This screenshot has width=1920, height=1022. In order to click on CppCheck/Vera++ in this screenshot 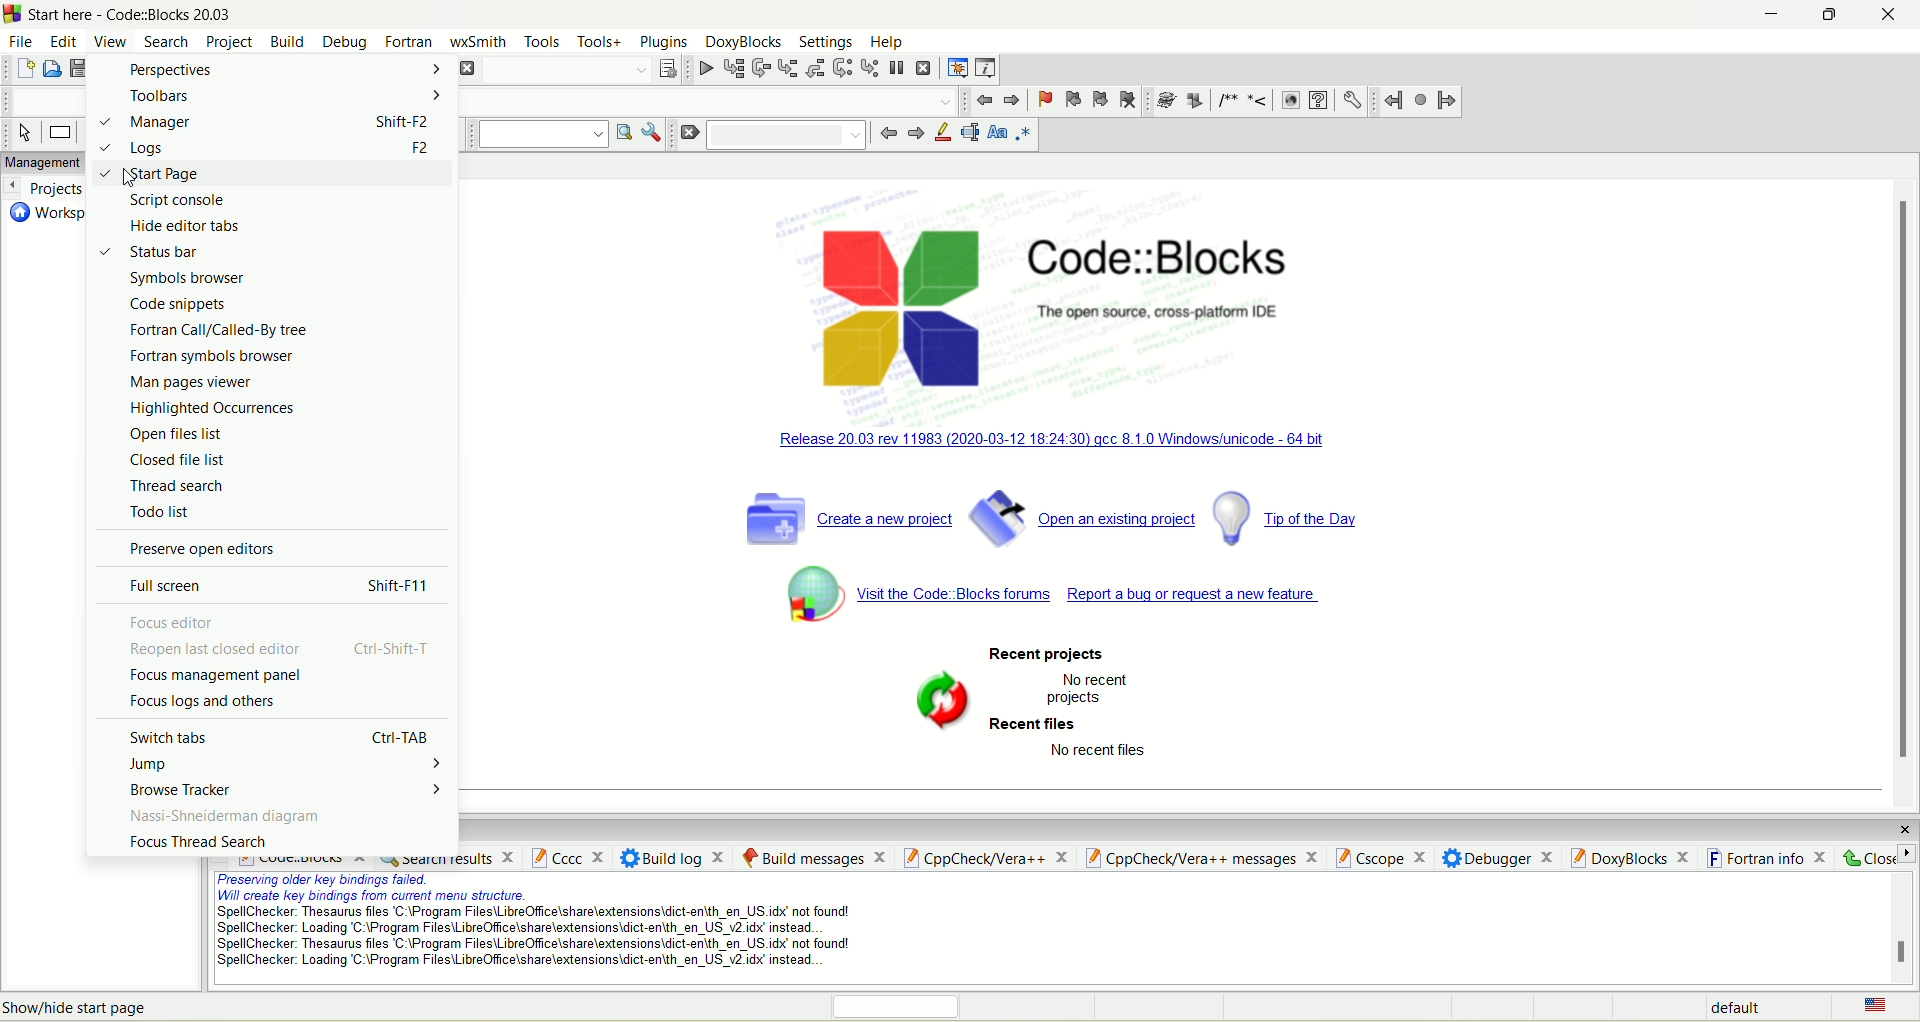, I will do `click(984, 859)`.